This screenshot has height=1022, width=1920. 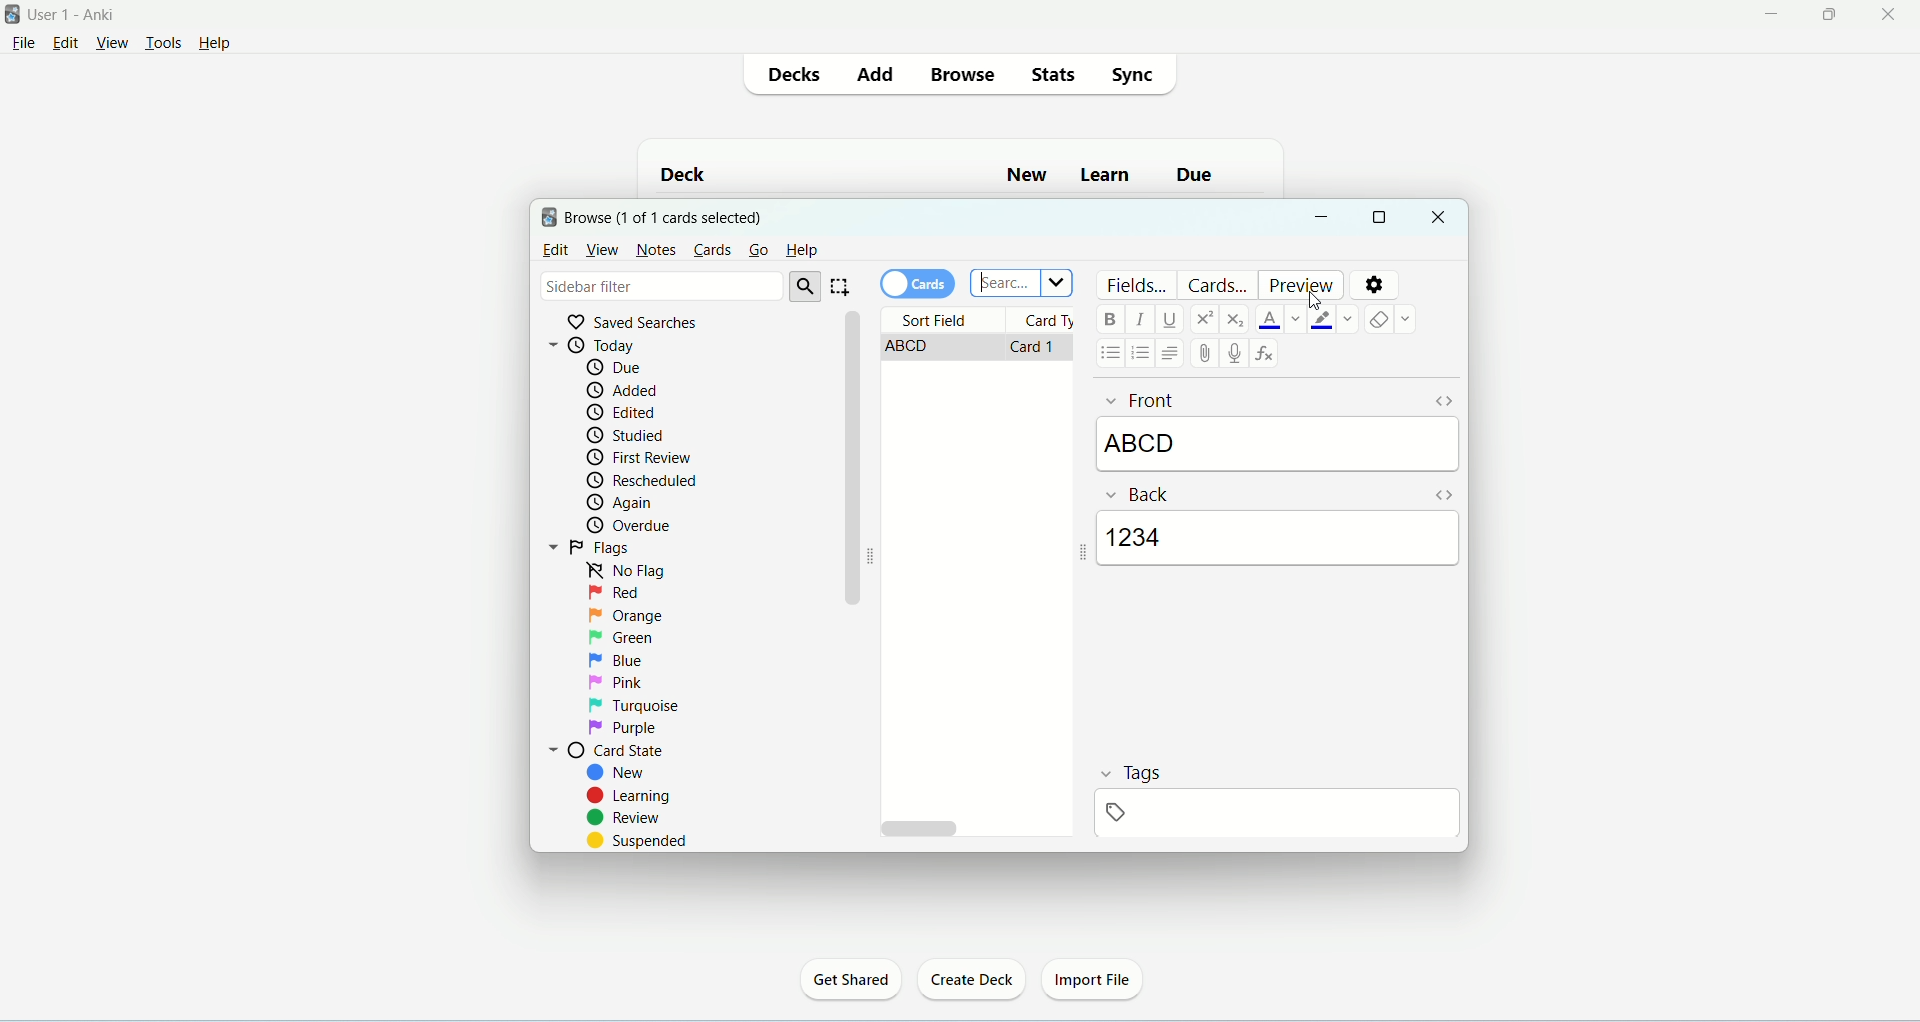 What do you see at coordinates (1139, 356) in the screenshot?
I see `ordered list` at bounding box center [1139, 356].